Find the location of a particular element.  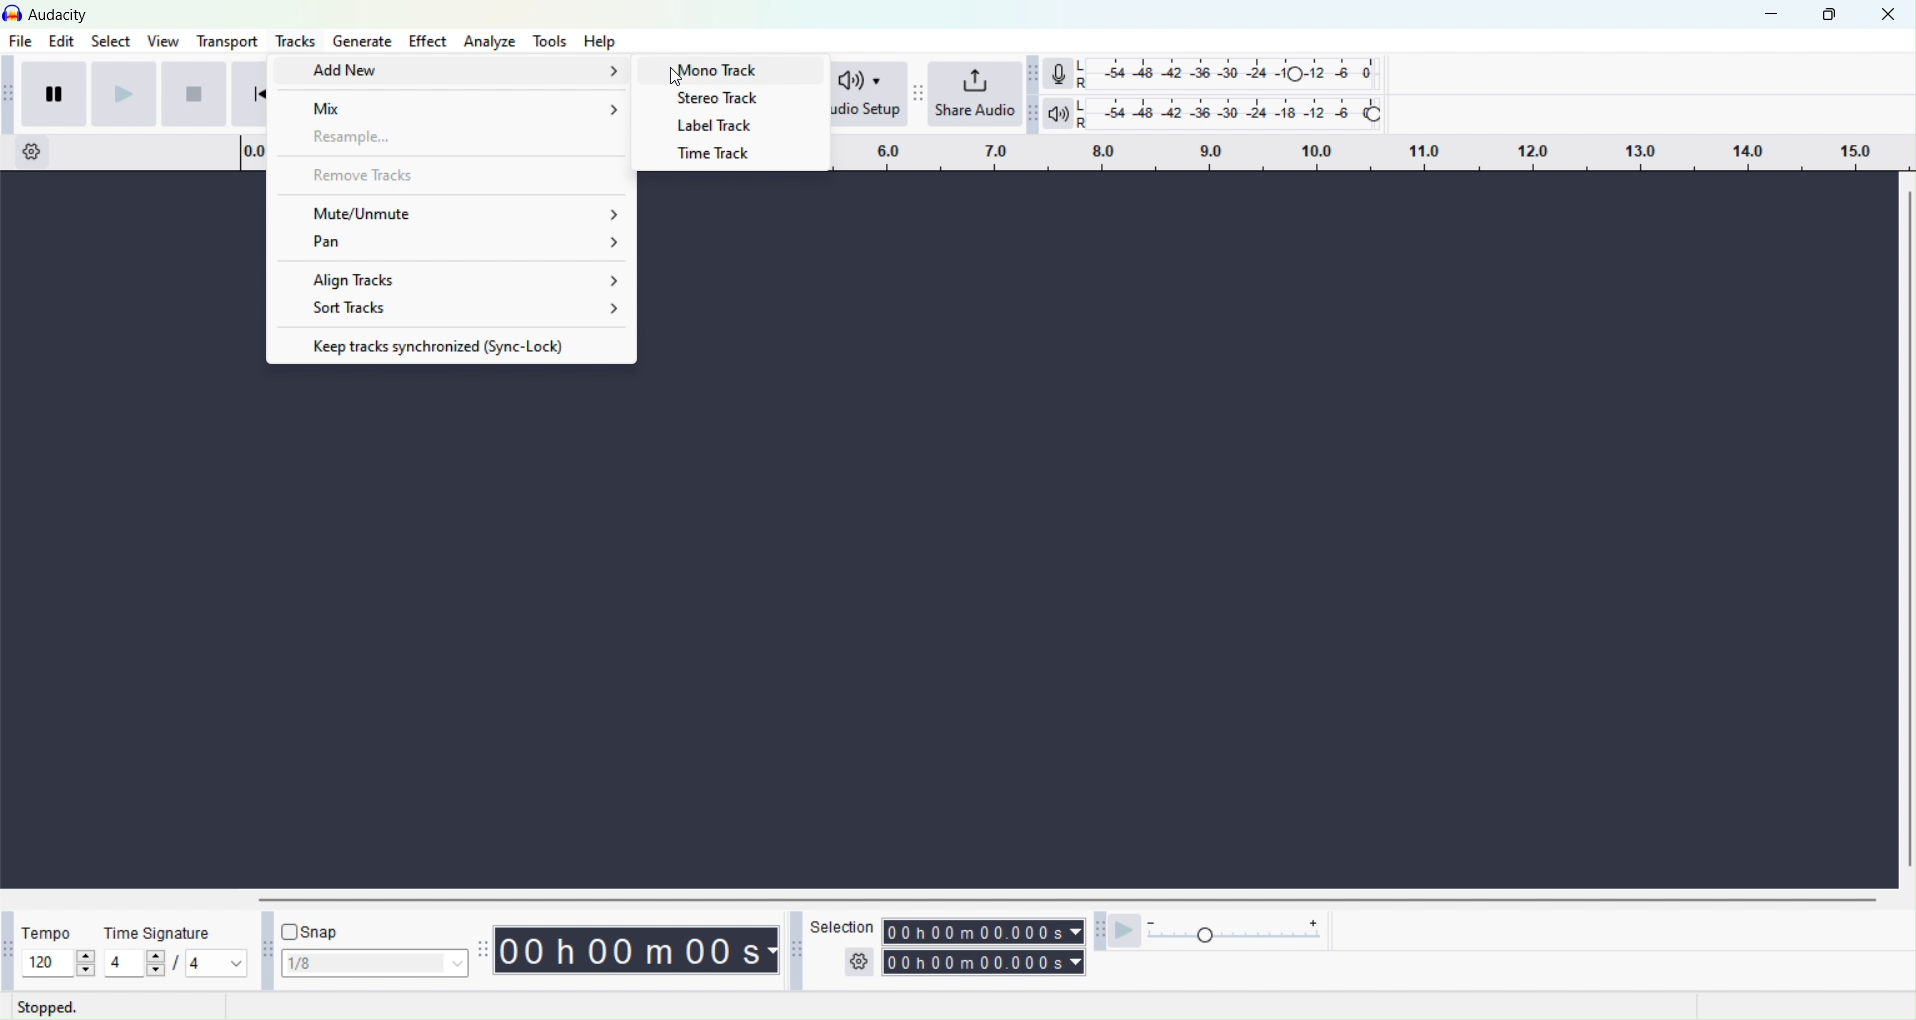

Timeline options is located at coordinates (28, 151).